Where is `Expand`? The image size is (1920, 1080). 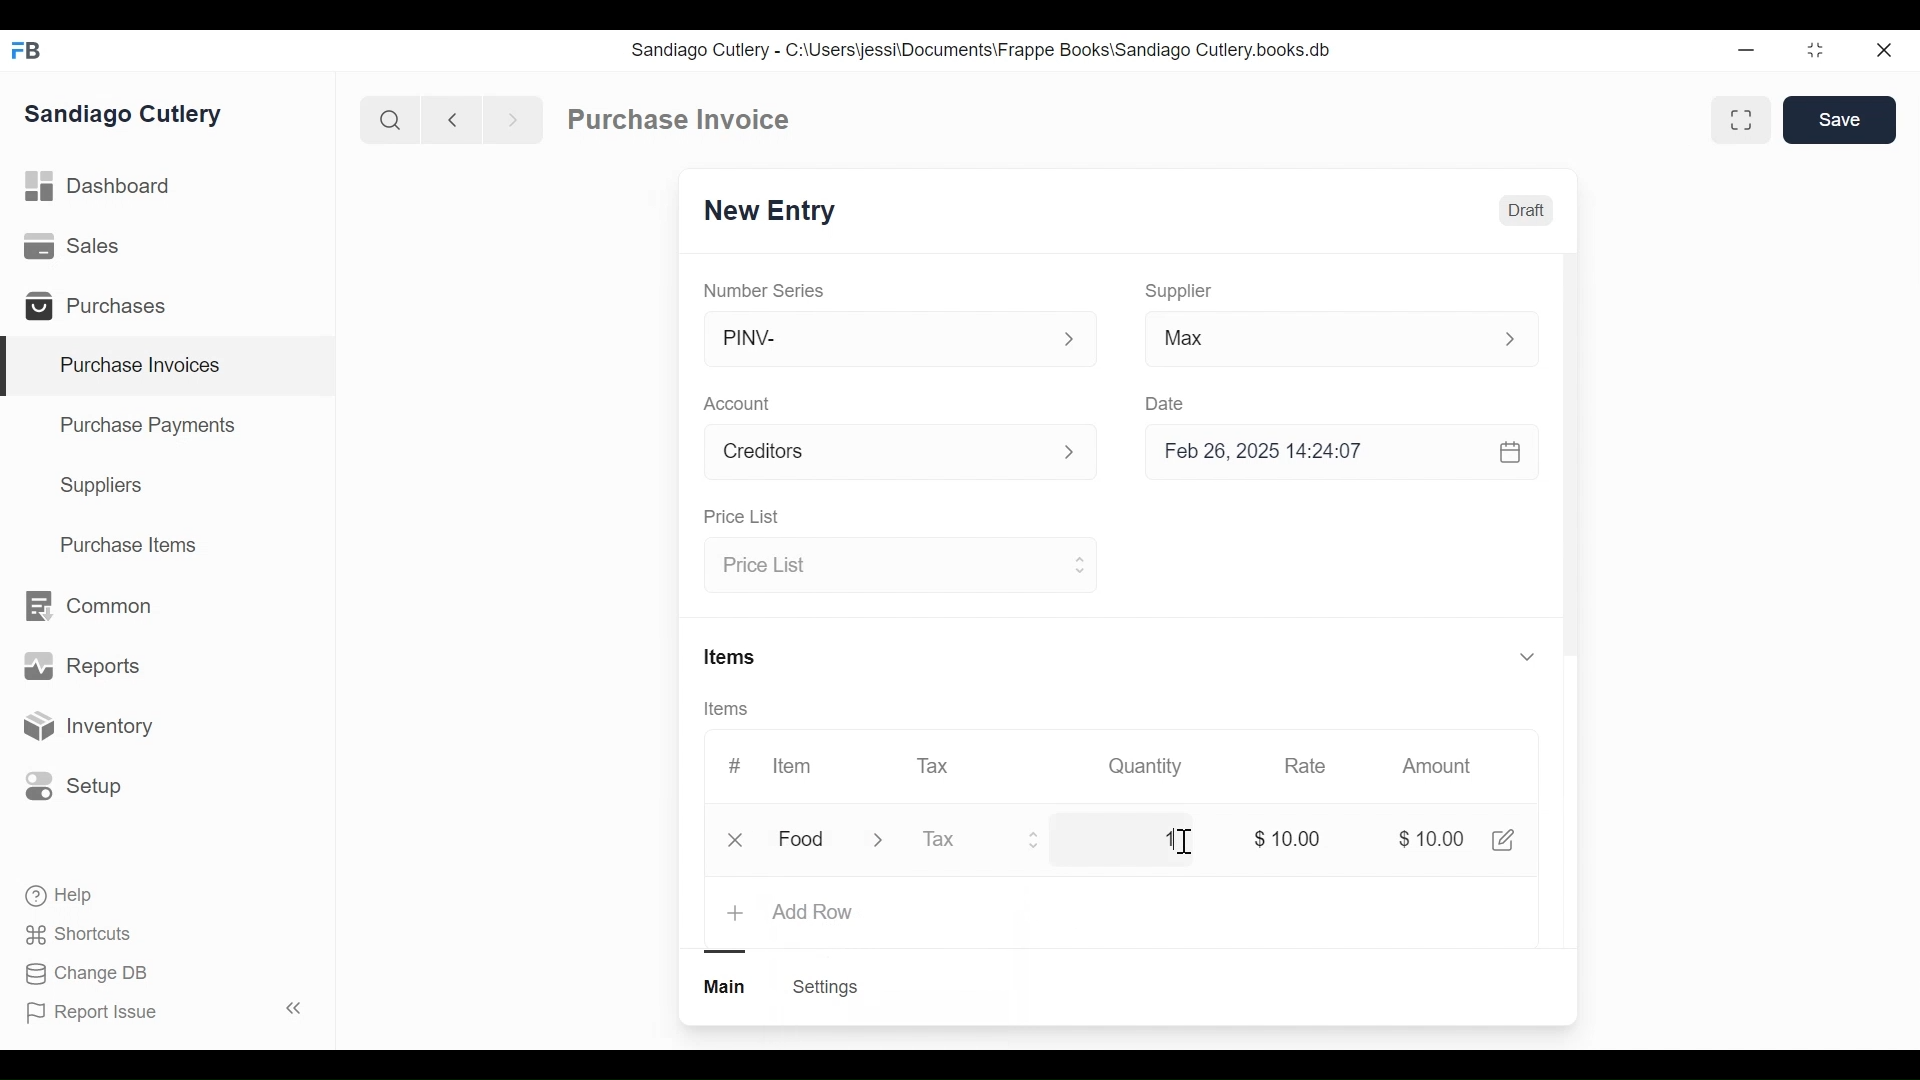
Expand is located at coordinates (1070, 340).